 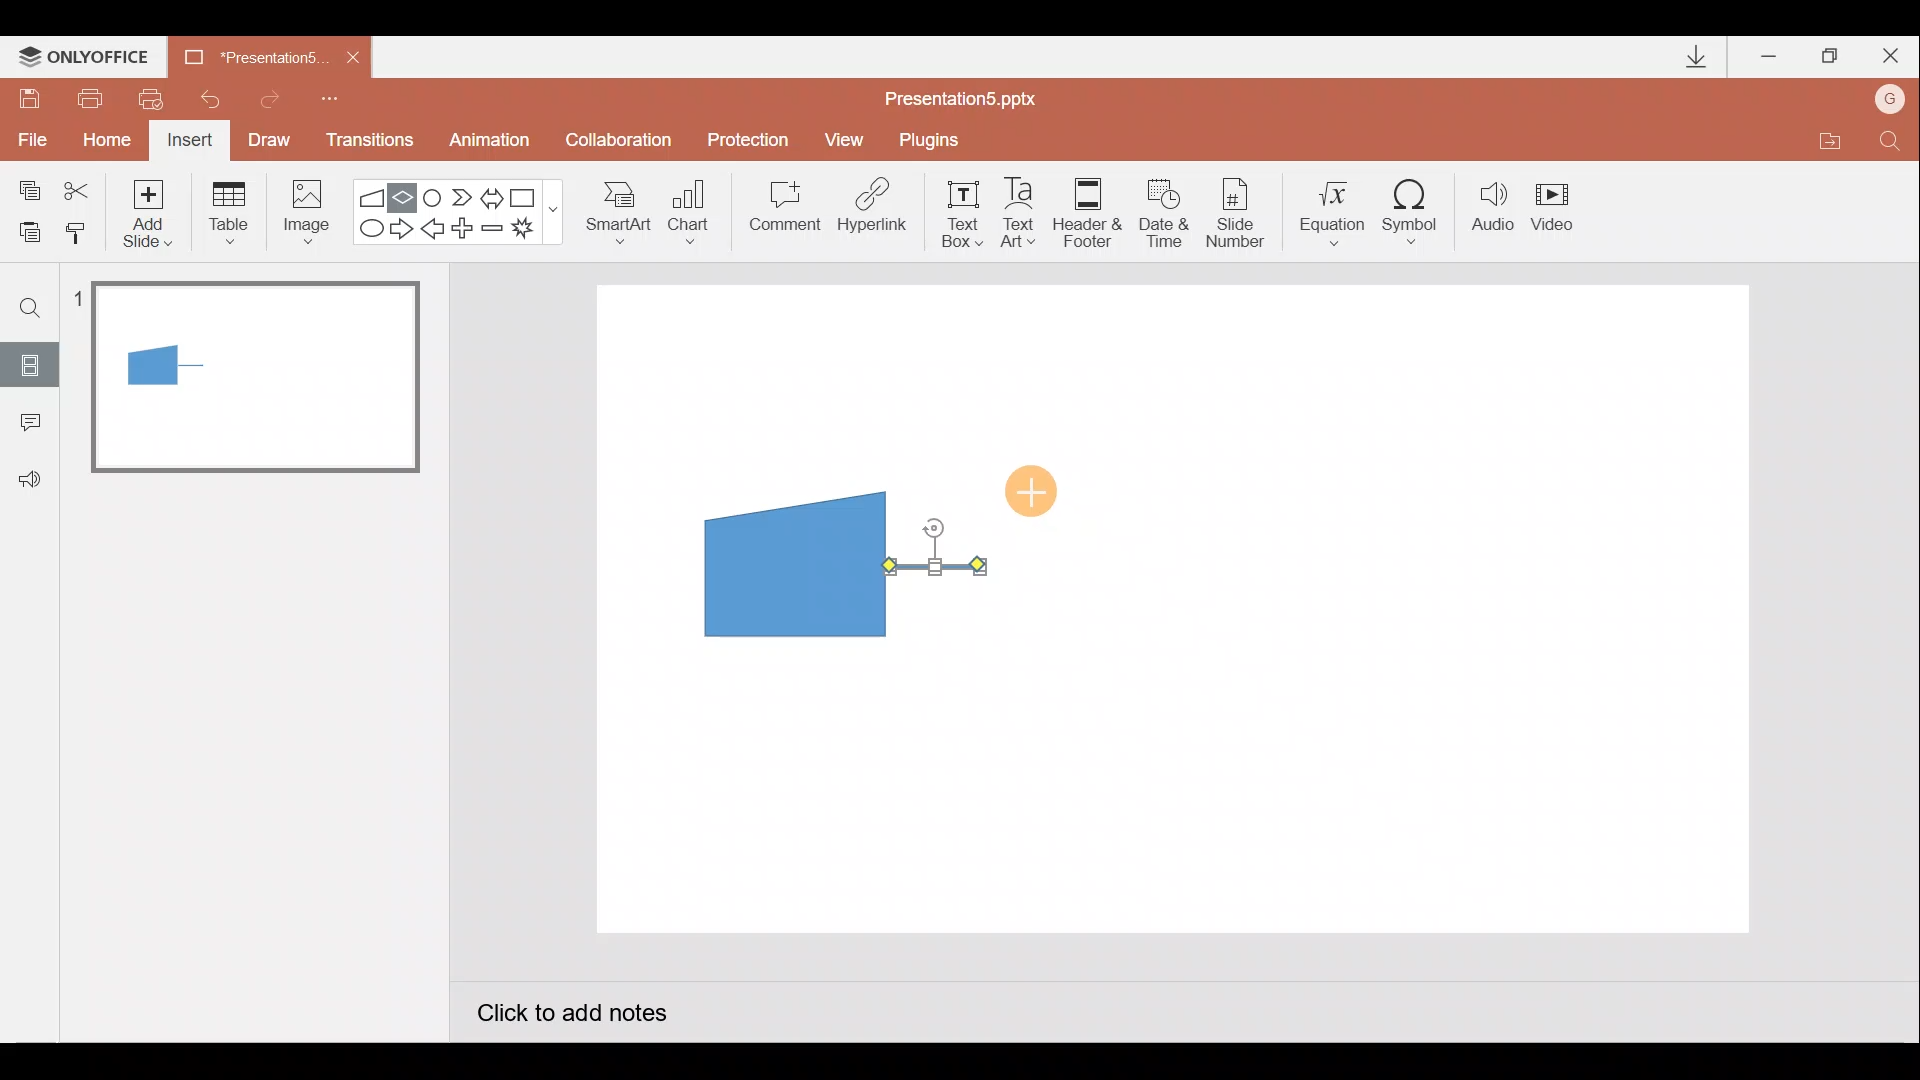 I want to click on Customize quick access toolbar, so click(x=330, y=96).